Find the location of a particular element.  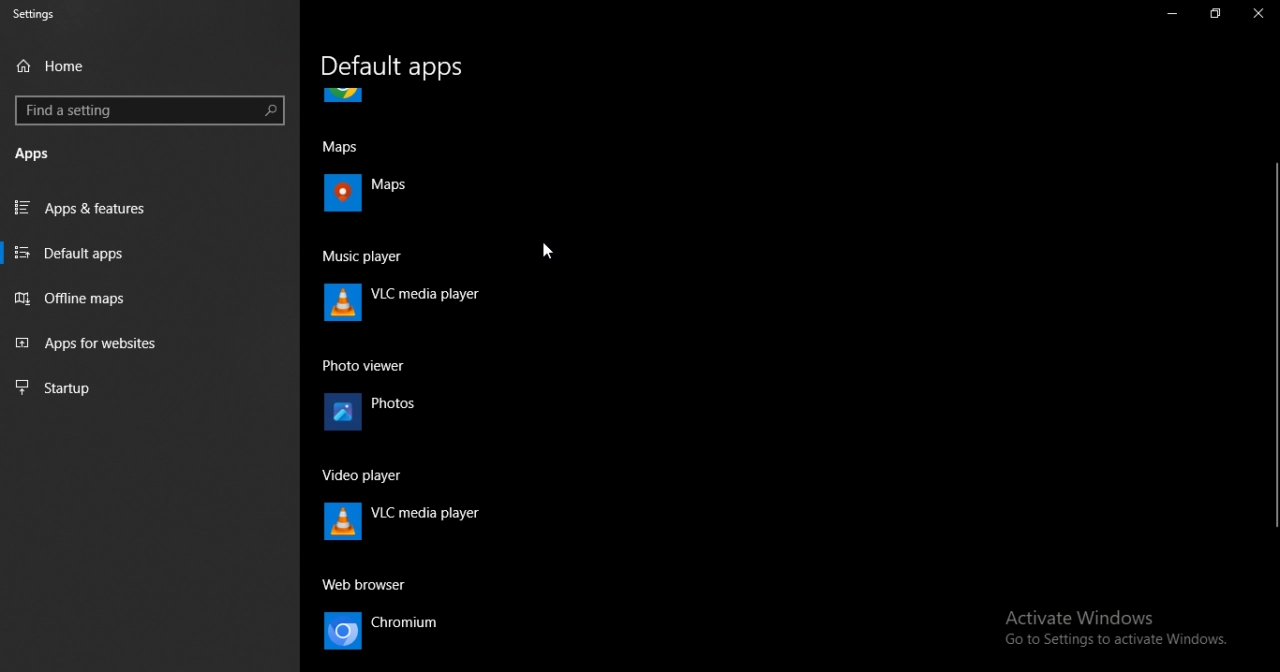

video player is located at coordinates (365, 477).